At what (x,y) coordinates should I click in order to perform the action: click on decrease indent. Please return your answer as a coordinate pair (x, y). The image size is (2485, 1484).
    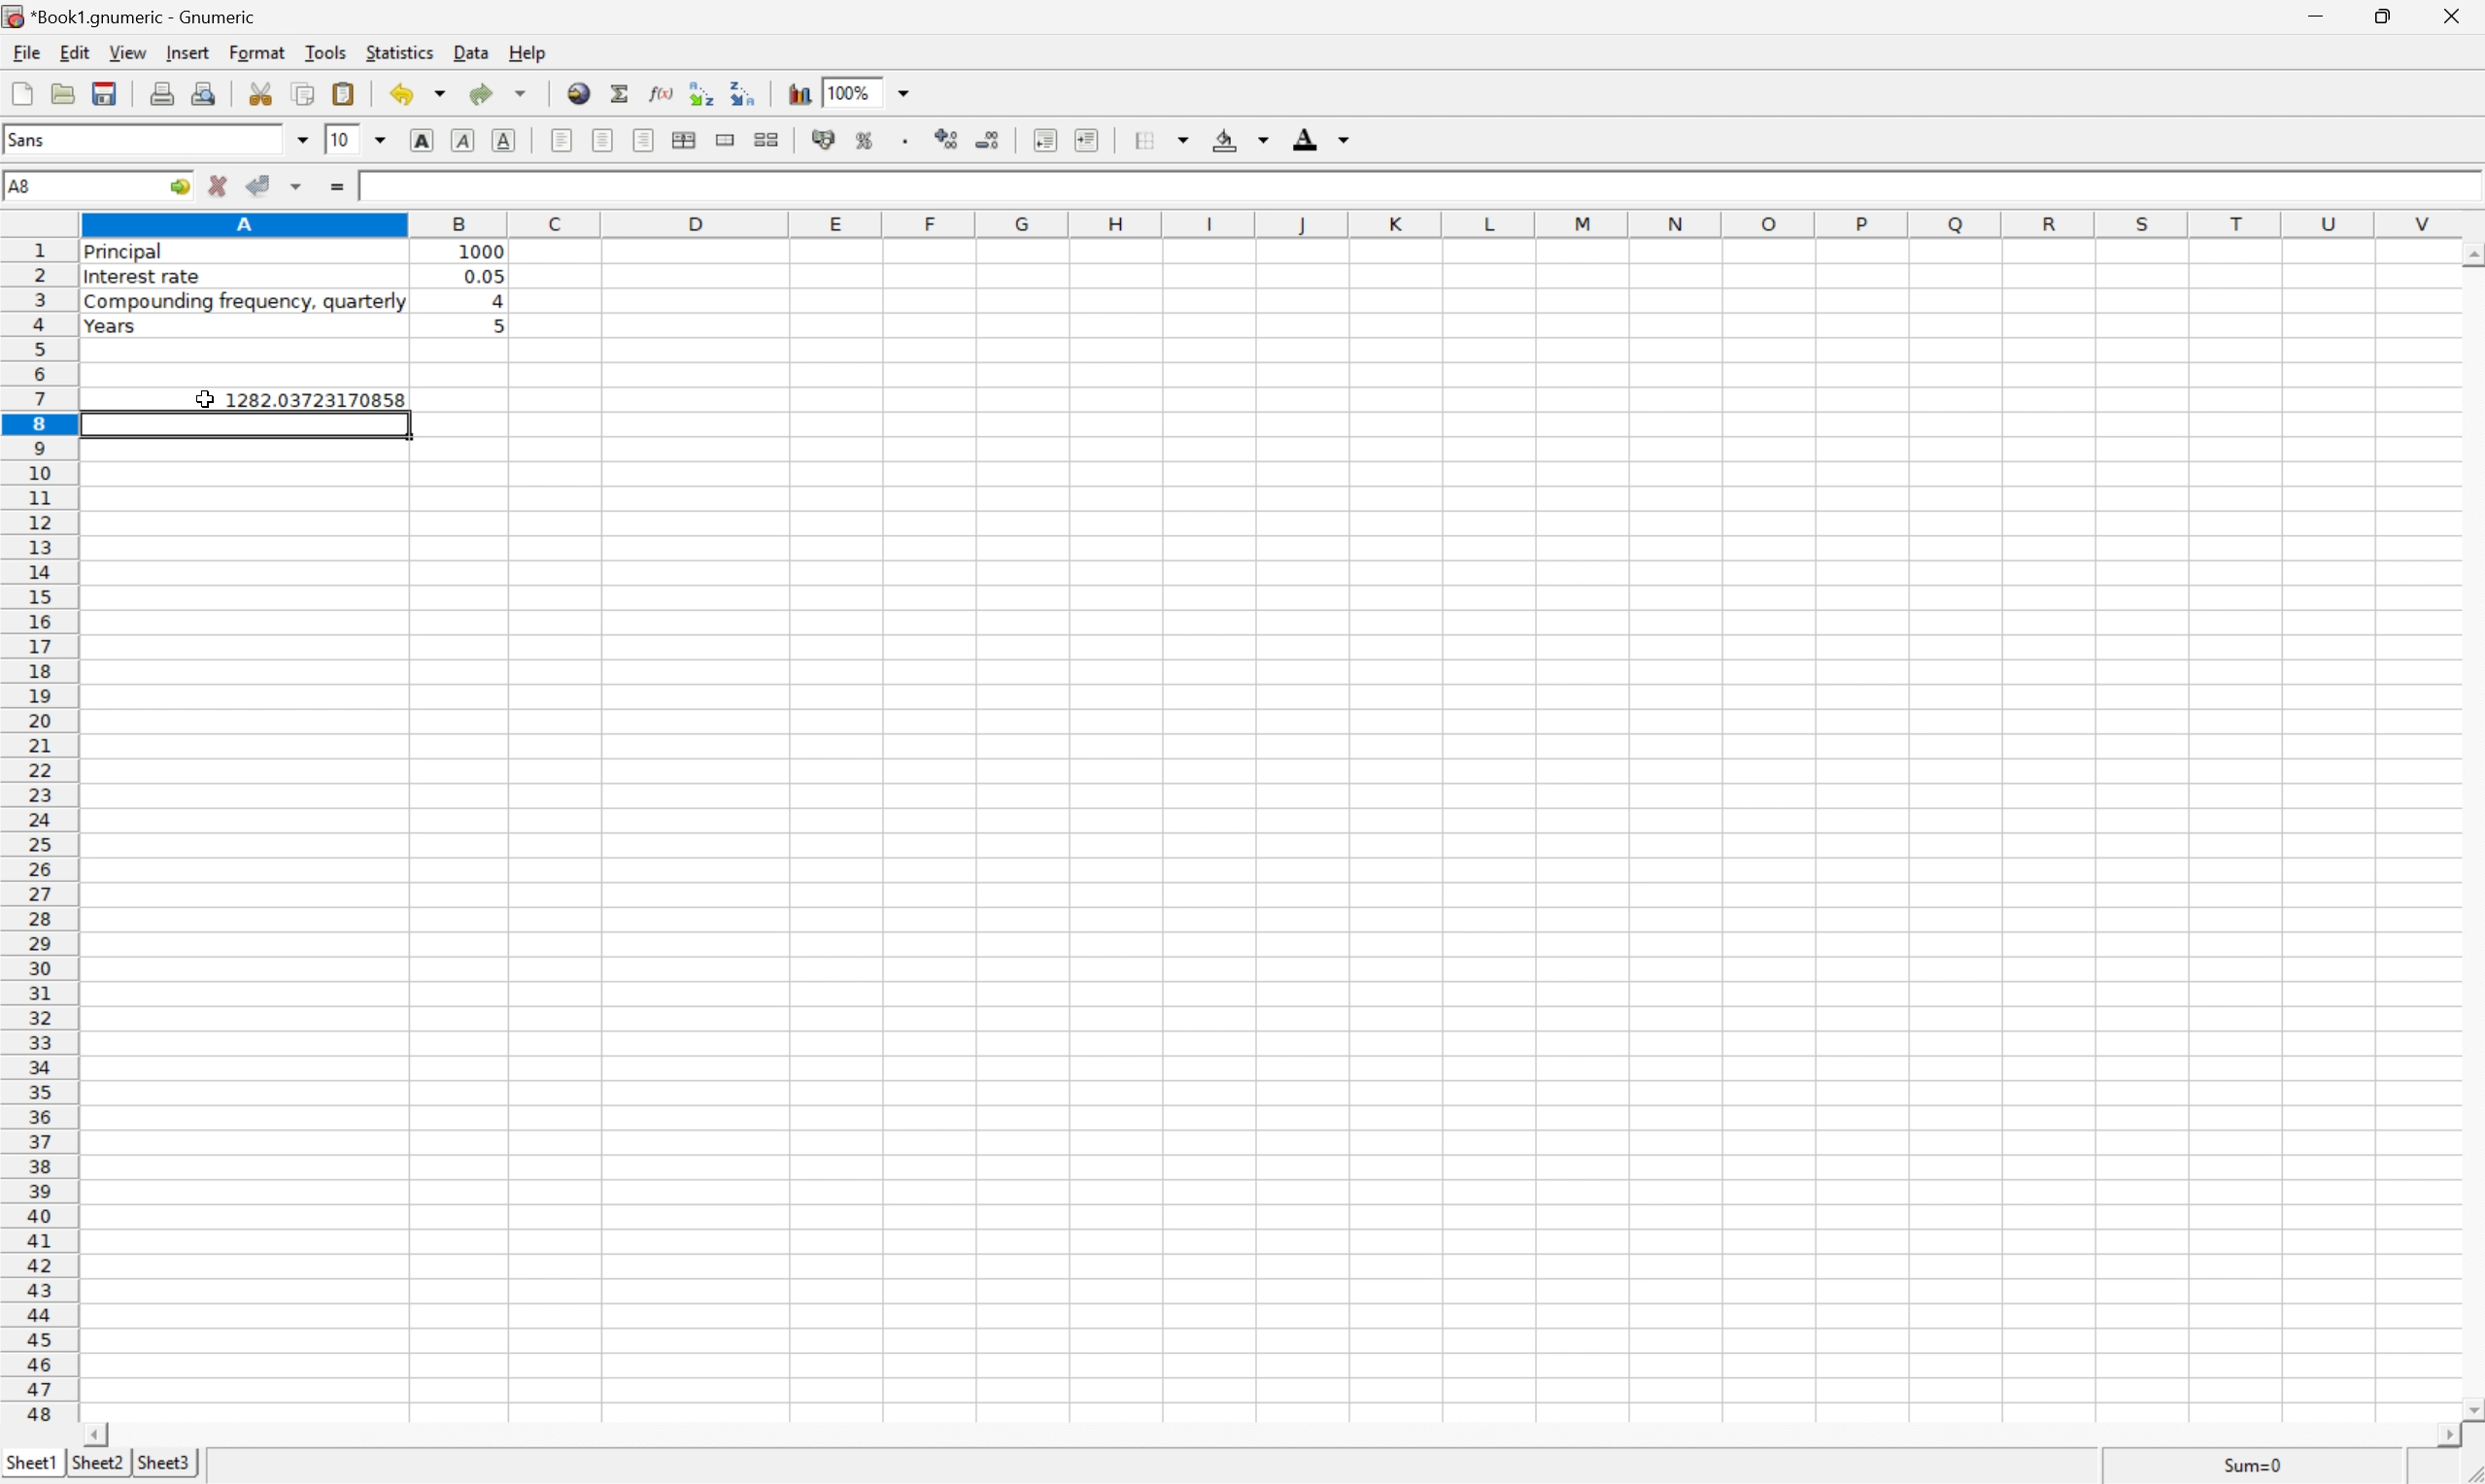
    Looking at the image, I should click on (1045, 139).